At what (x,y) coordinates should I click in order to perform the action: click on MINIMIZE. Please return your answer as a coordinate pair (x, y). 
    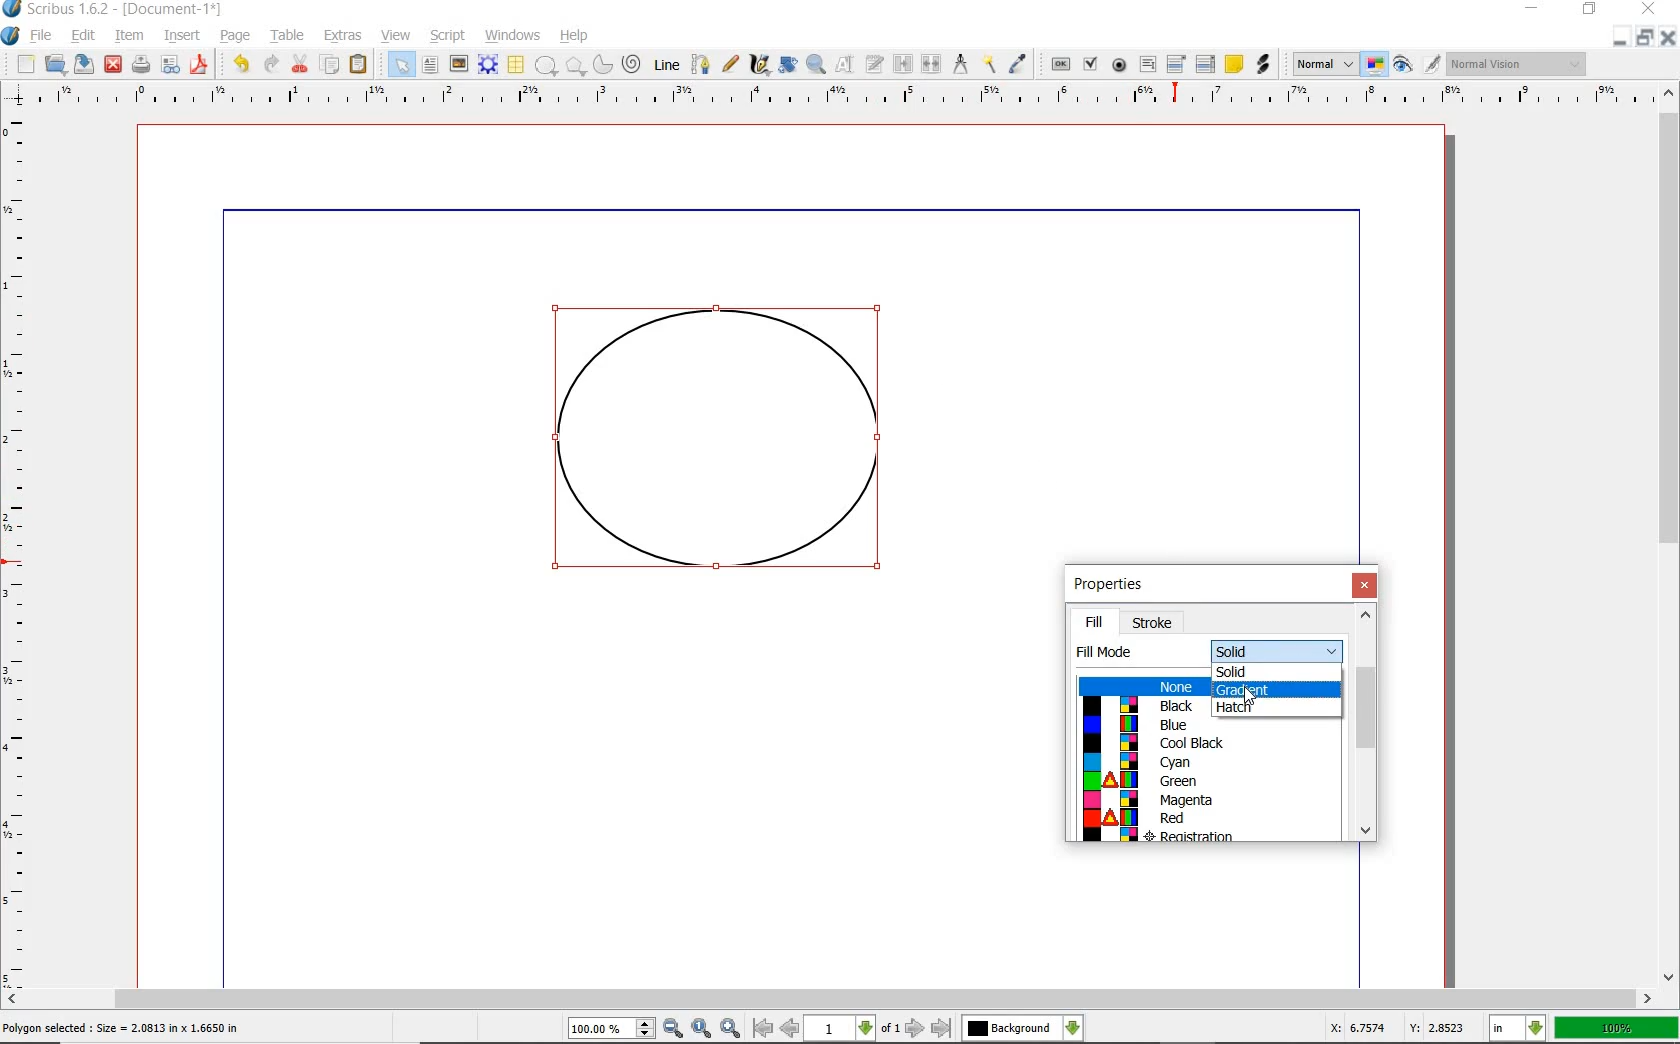
    Looking at the image, I should click on (1619, 39).